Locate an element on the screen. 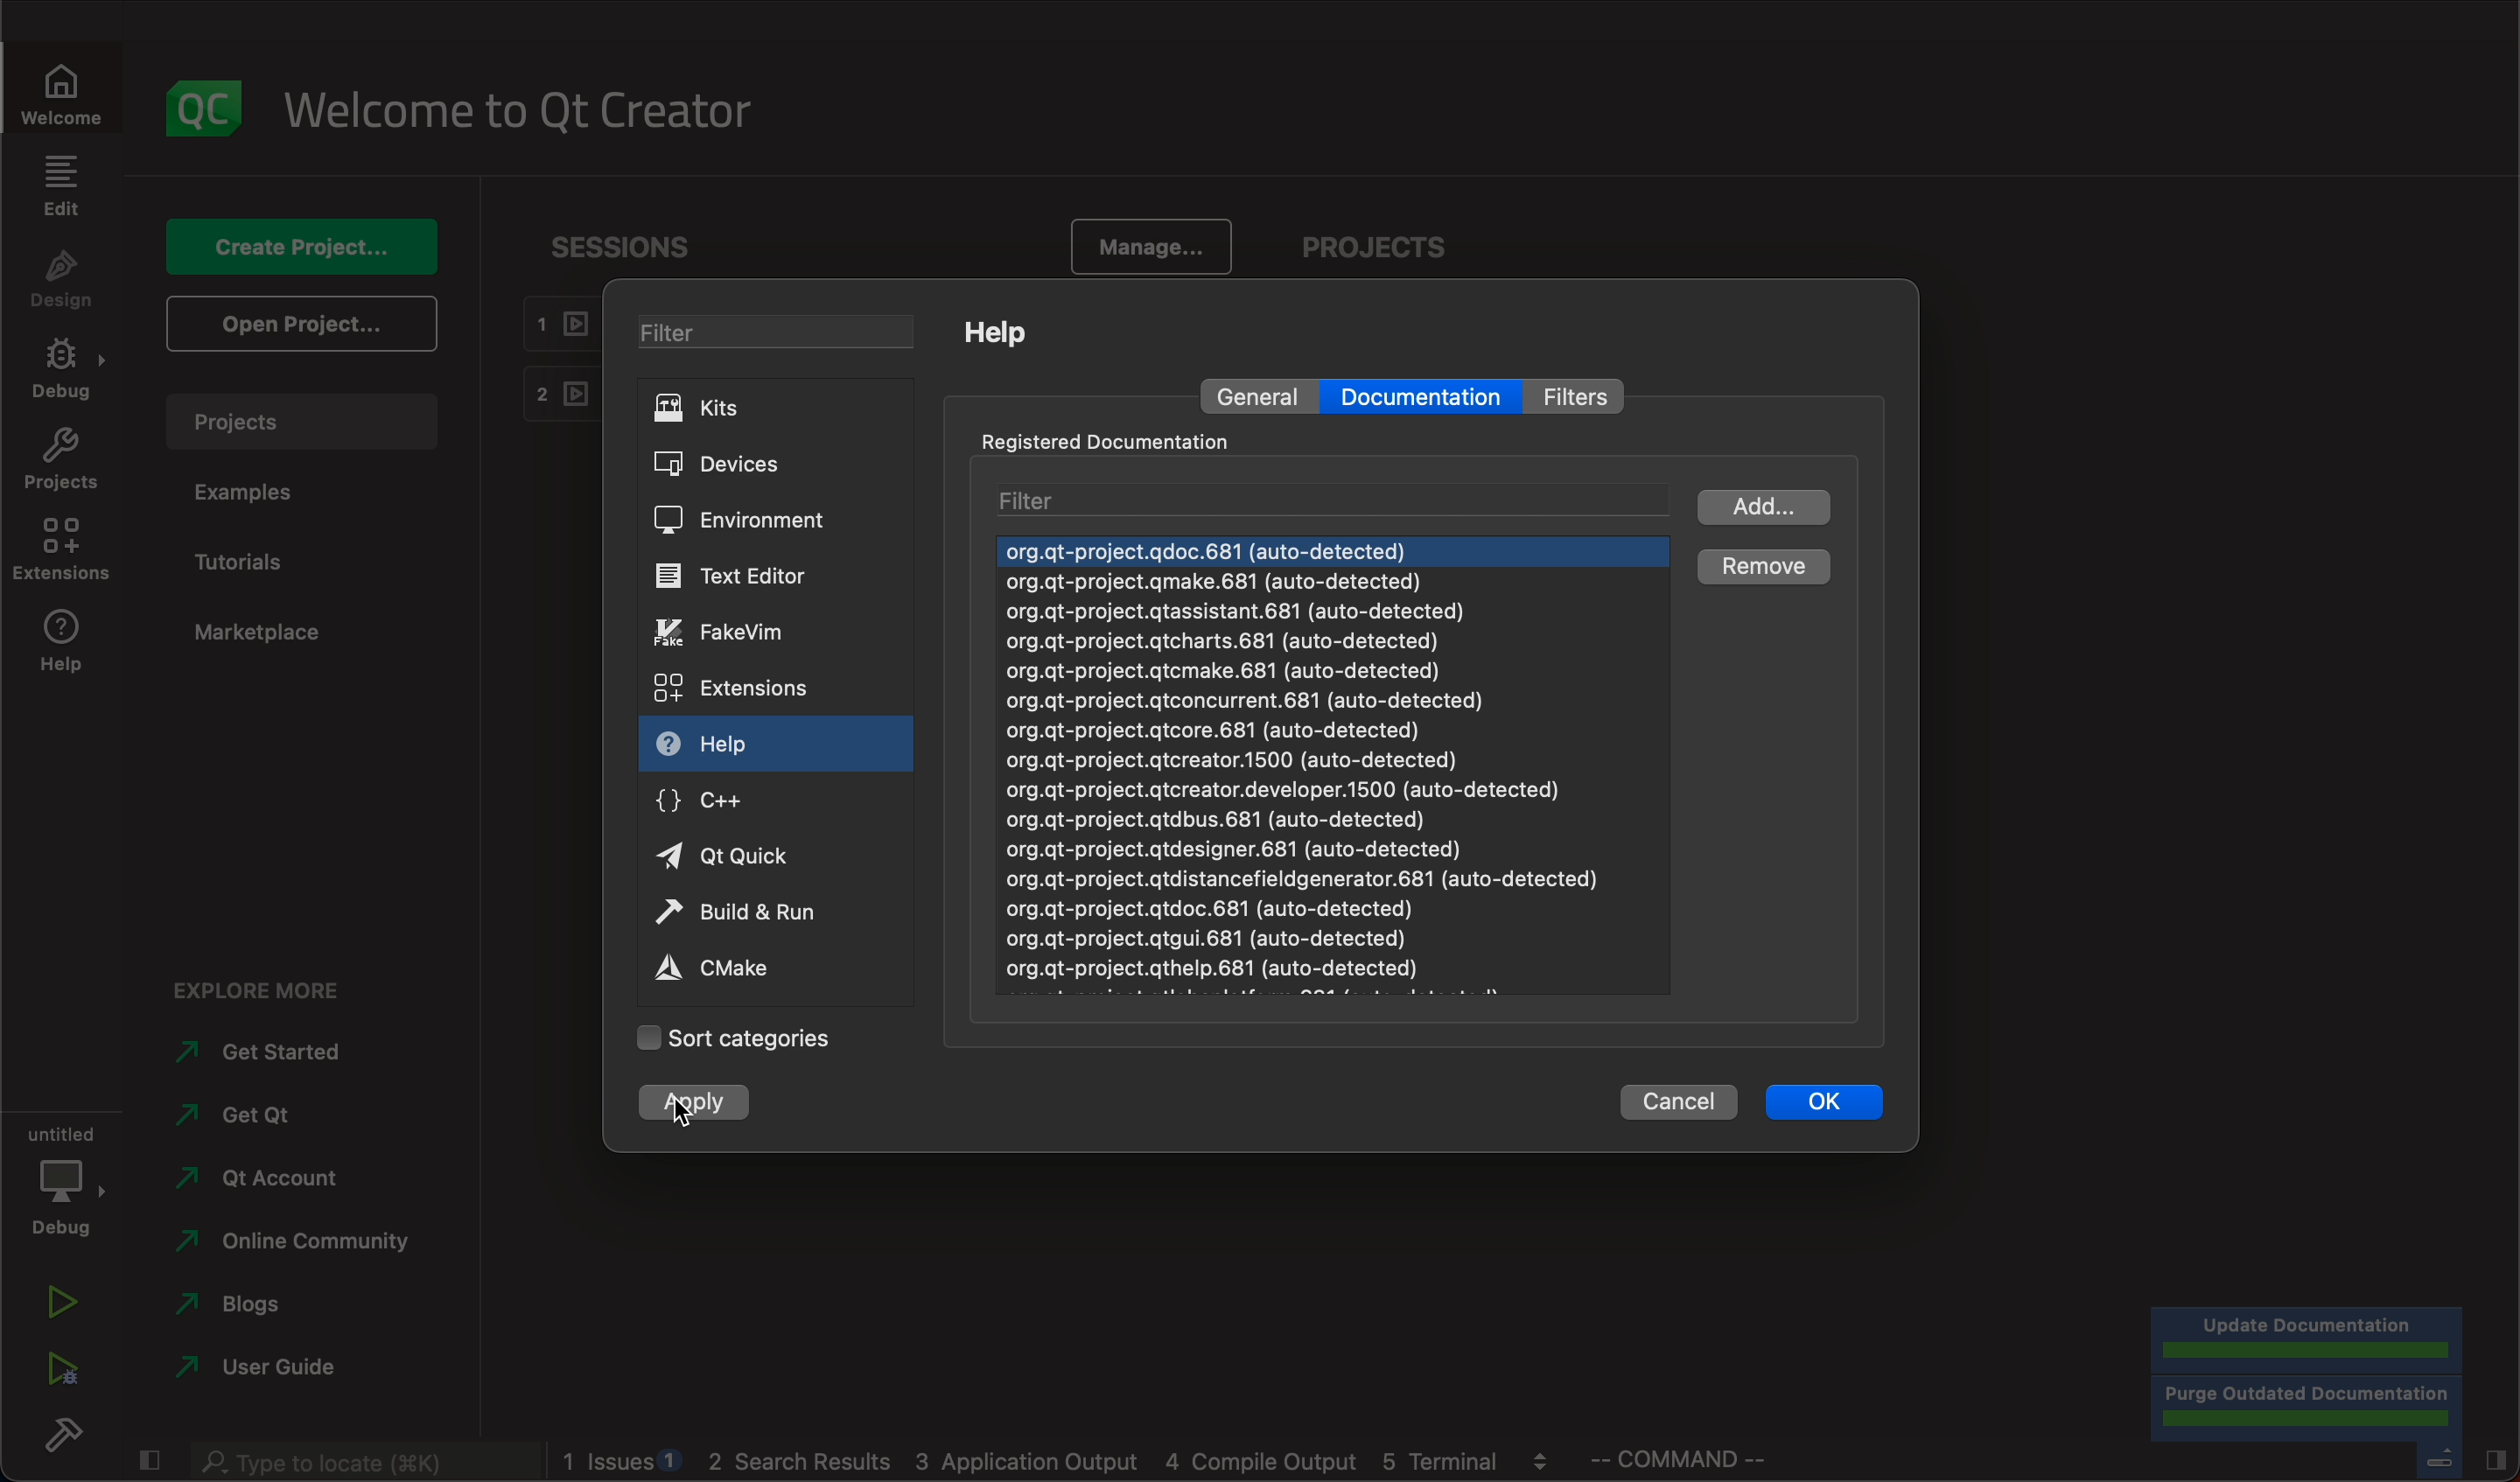 The height and width of the screenshot is (1482, 2520). design is located at coordinates (64, 289).